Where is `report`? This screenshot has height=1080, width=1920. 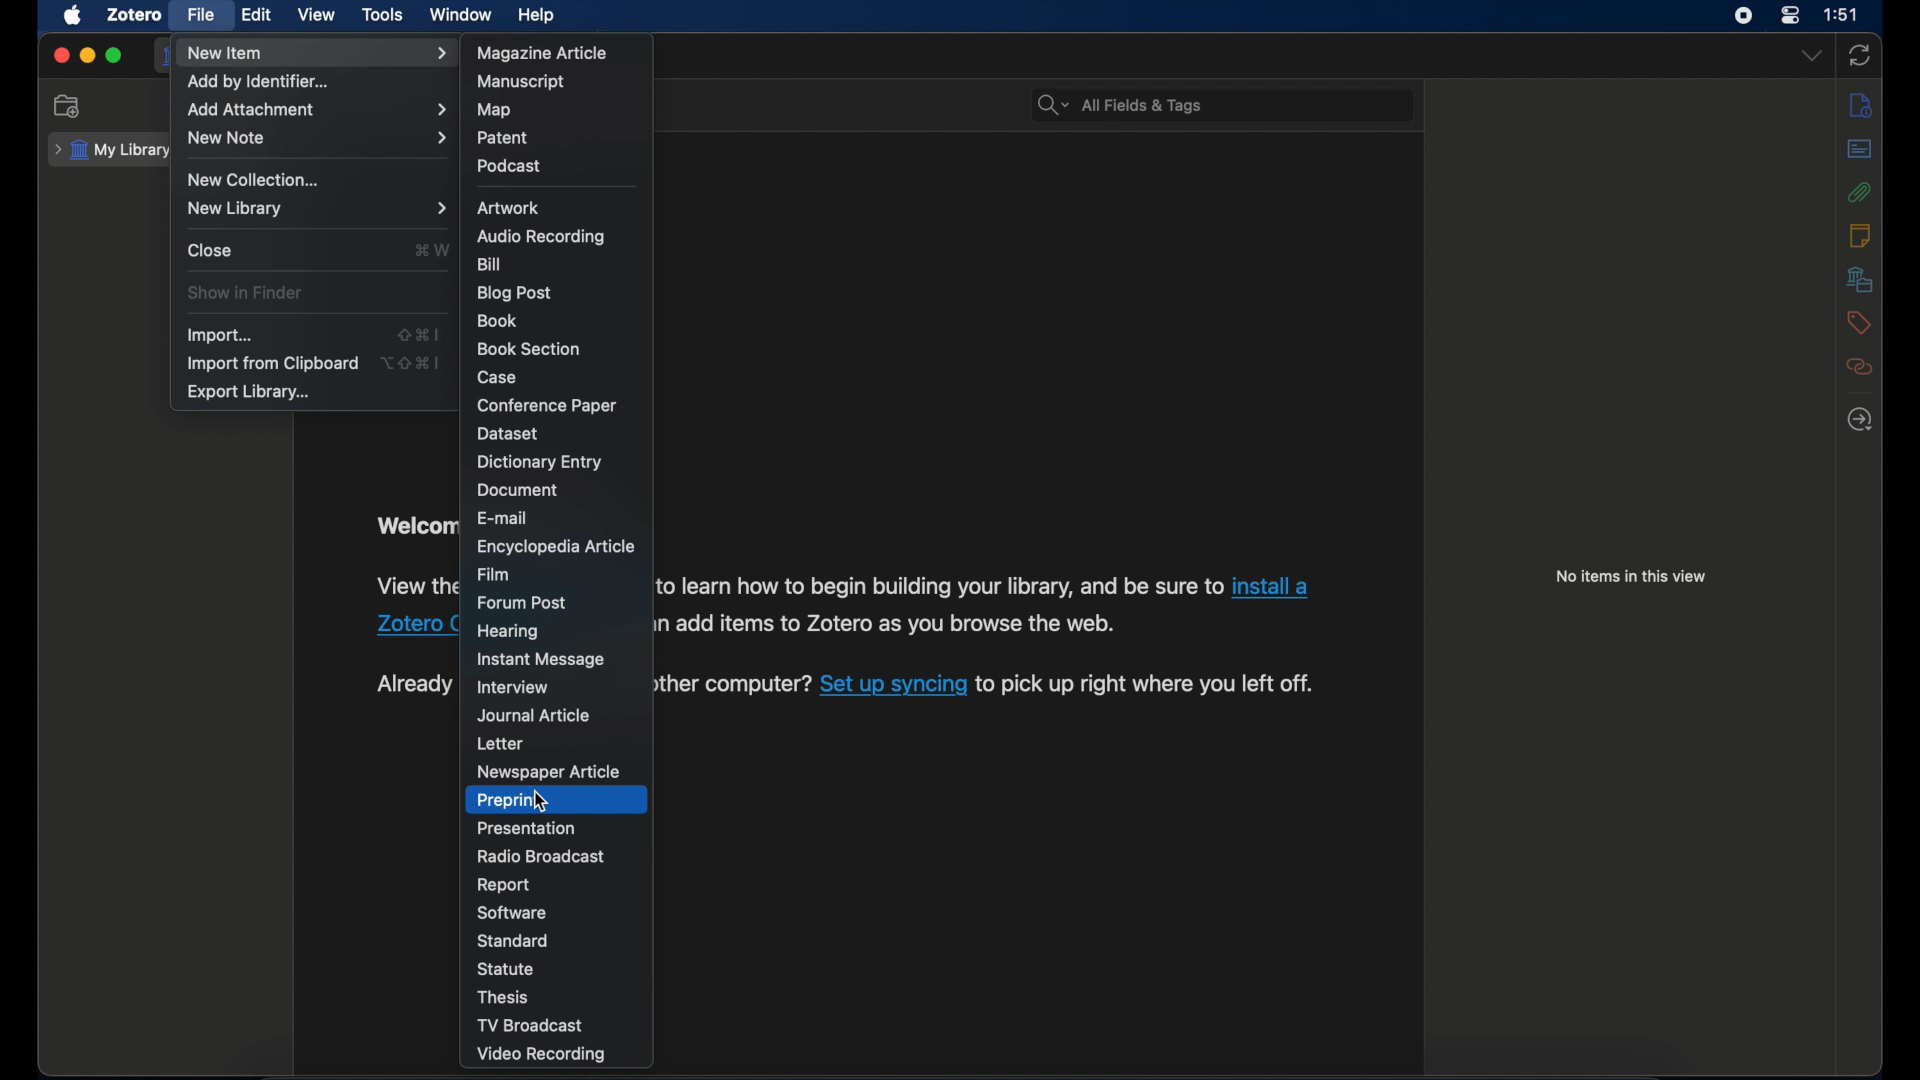
report is located at coordinates (504, 884).